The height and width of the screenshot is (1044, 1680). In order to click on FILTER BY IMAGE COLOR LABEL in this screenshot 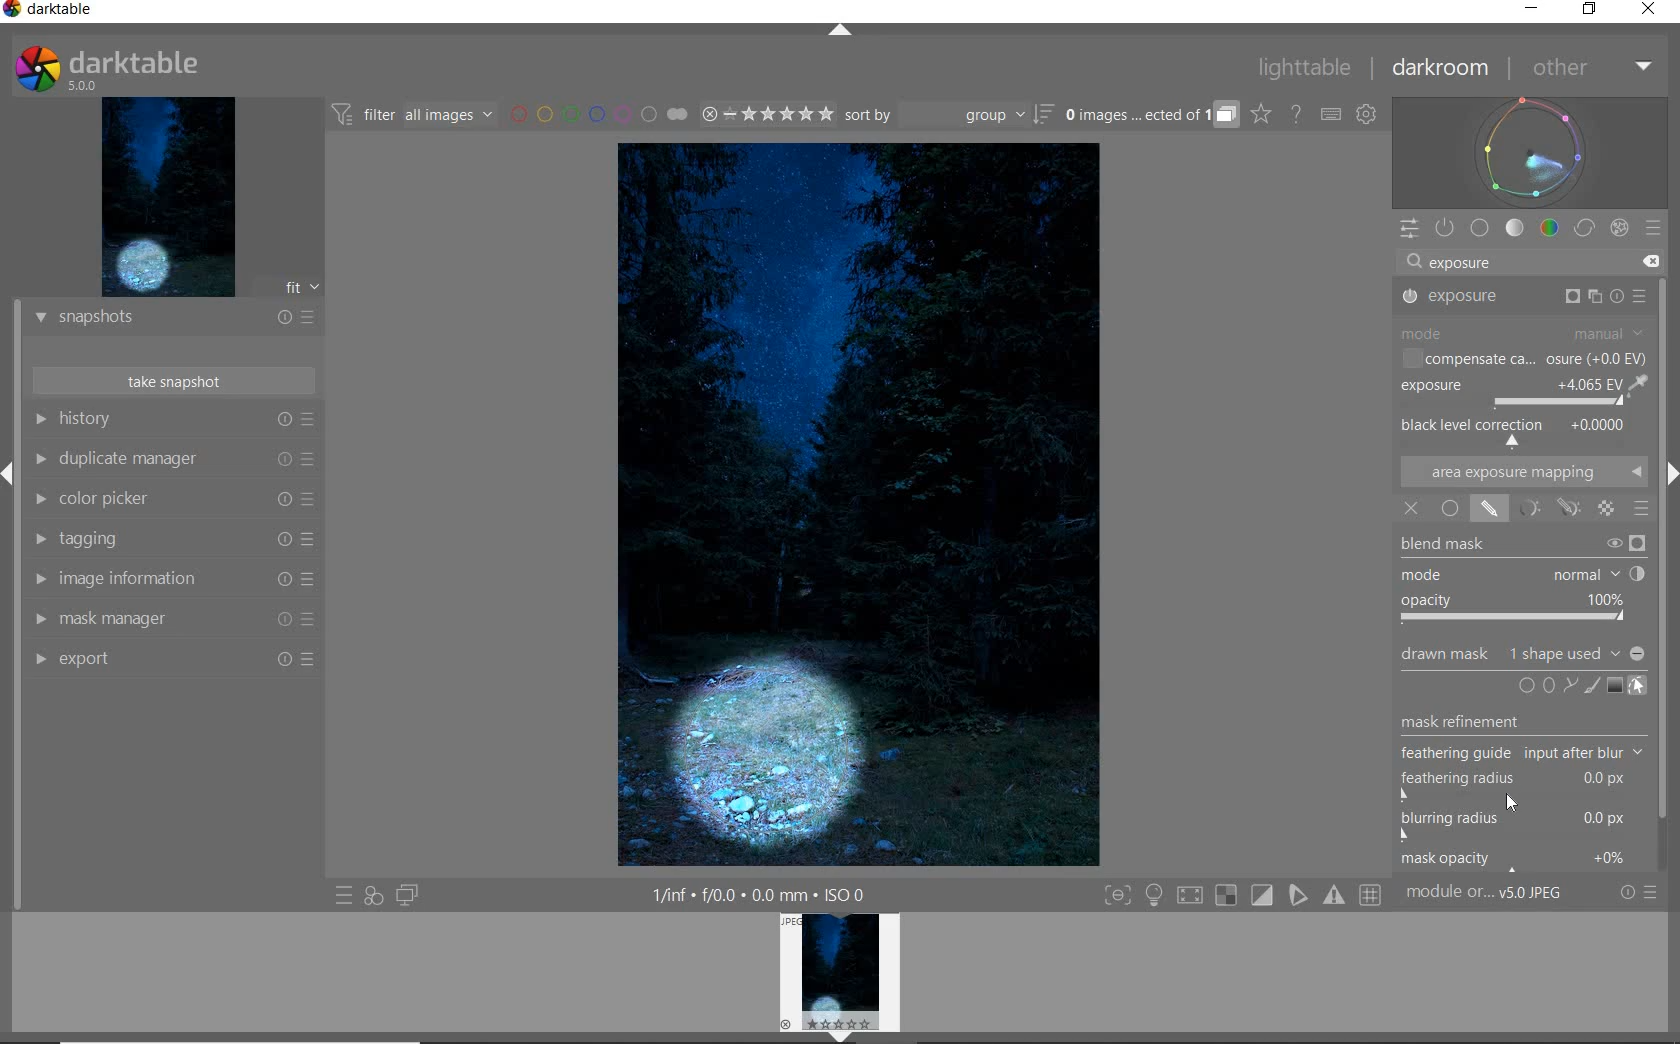, I will do `click(599, 116)`.